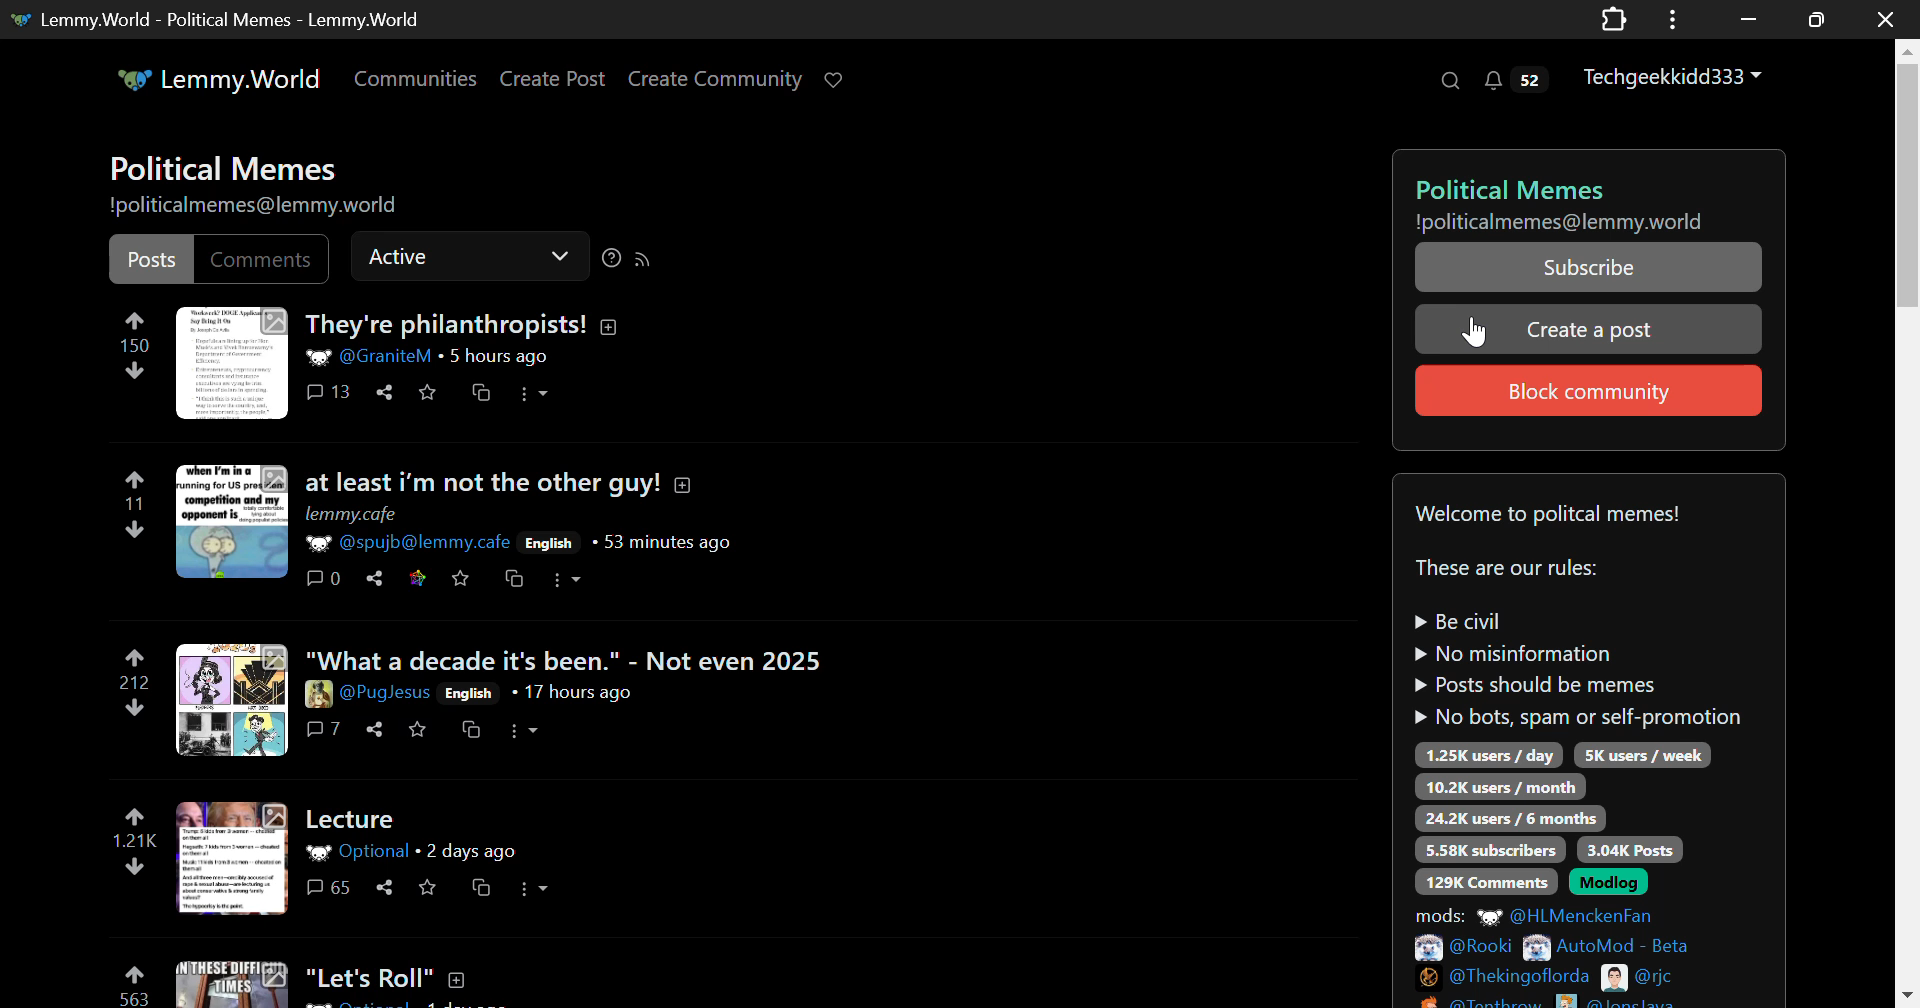  What do you see at coordinates (472, 695) in the screenshot?
I see `English` at bounding box center [472, 695].